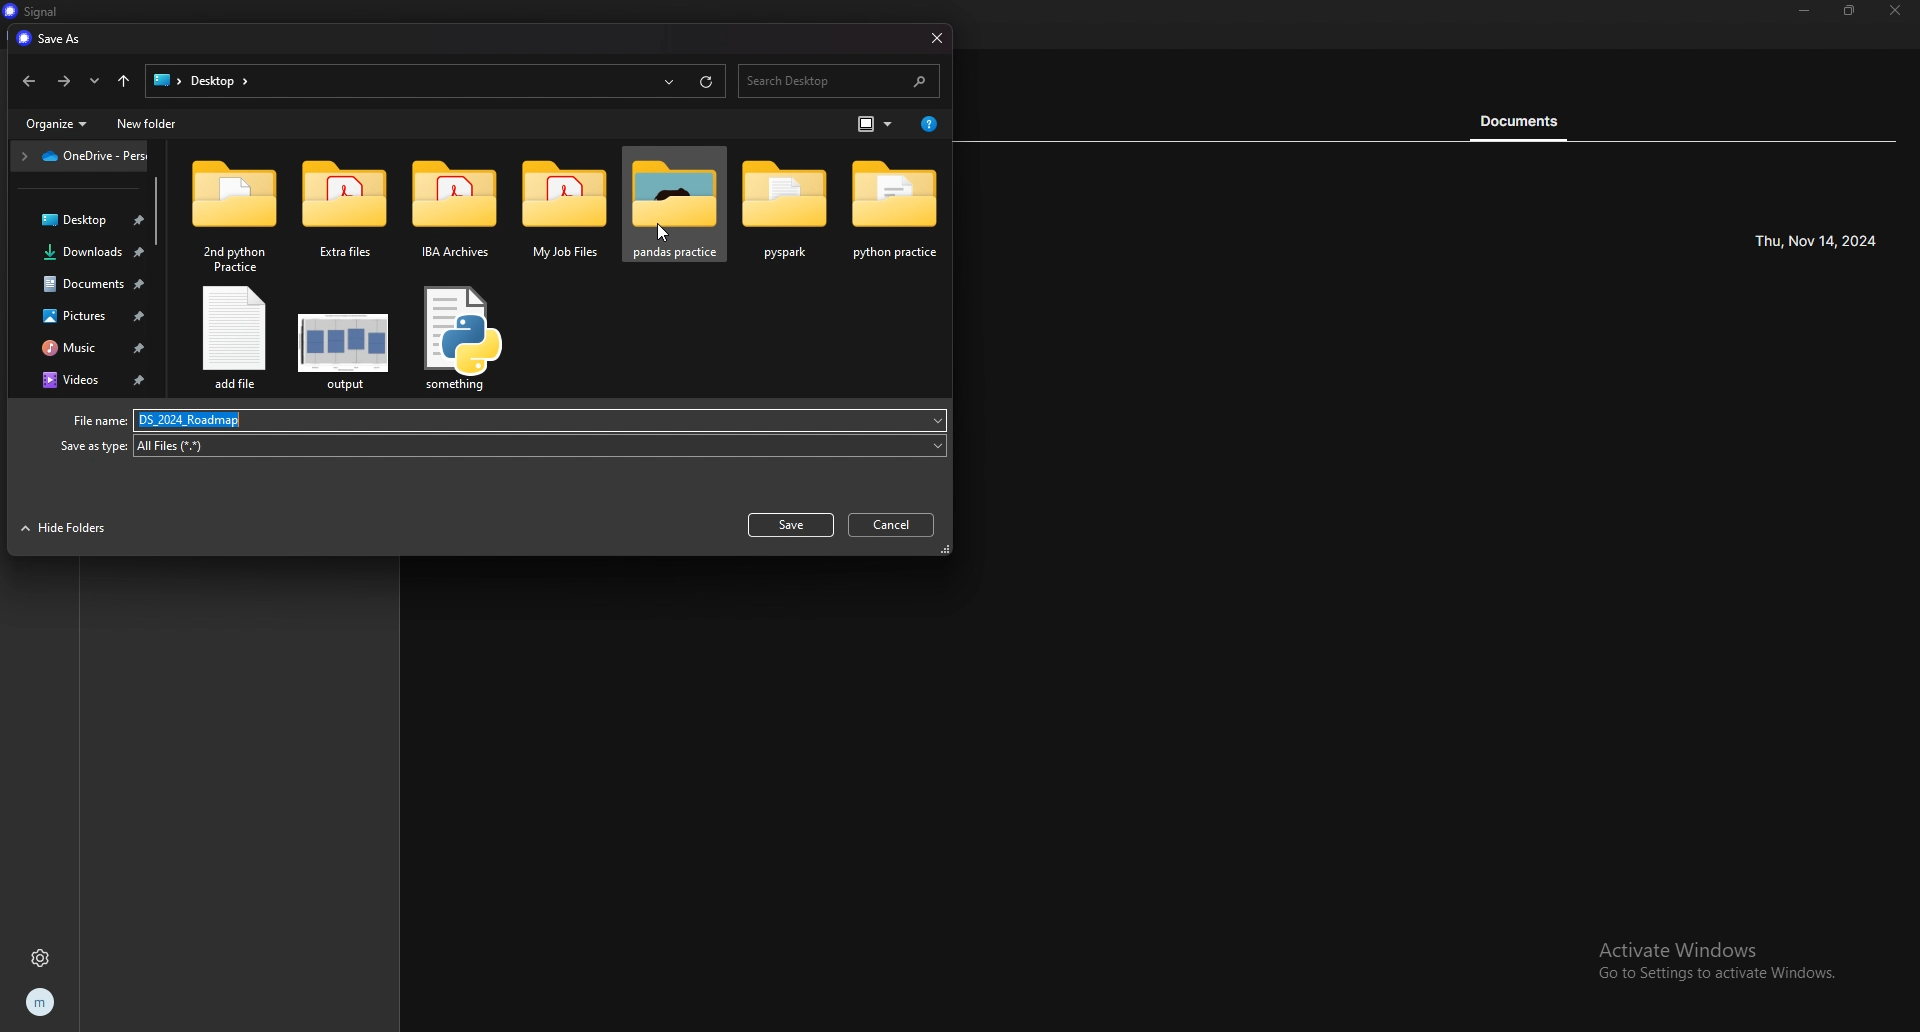 Image resolution: width=1920 pixels, height=1032 pixels. What do you see at coordinates (462, 335) in the screenshot?
I see `file` at bounding box center [462, 335].